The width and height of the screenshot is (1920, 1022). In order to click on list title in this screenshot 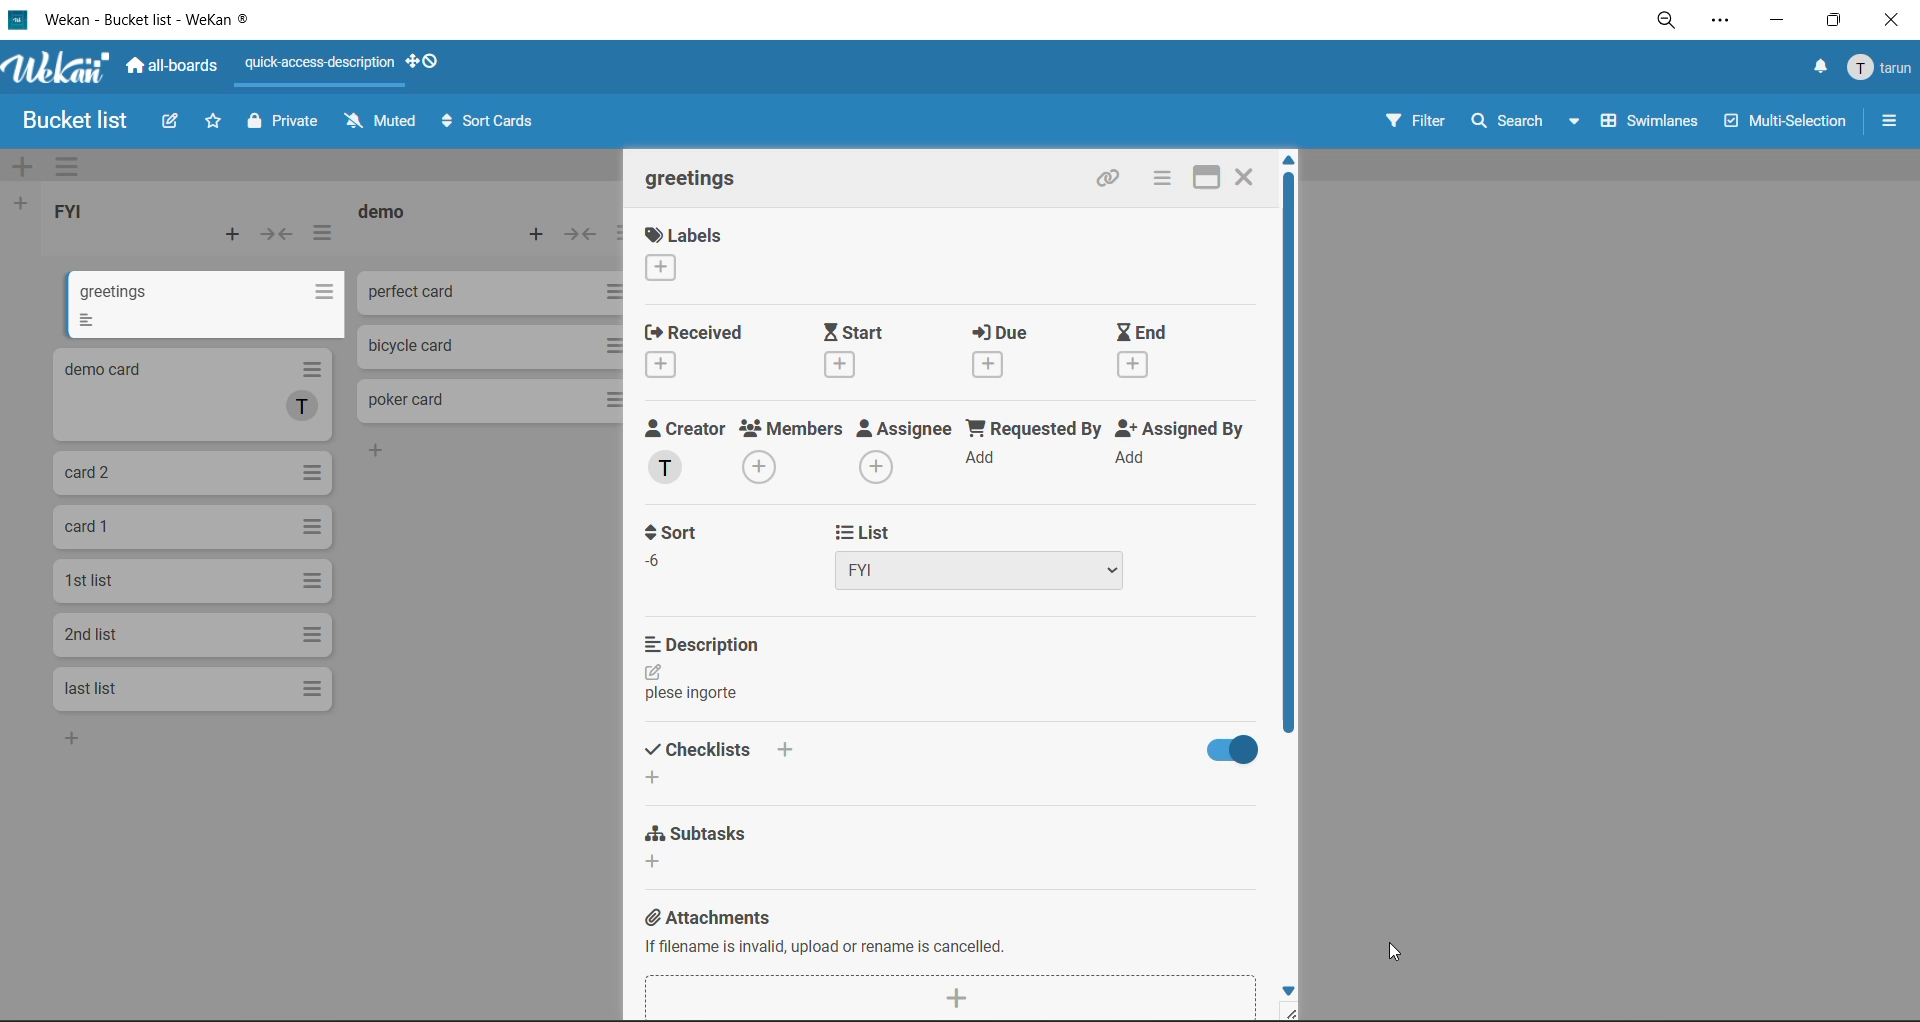, I will do `click(385, 213)`.